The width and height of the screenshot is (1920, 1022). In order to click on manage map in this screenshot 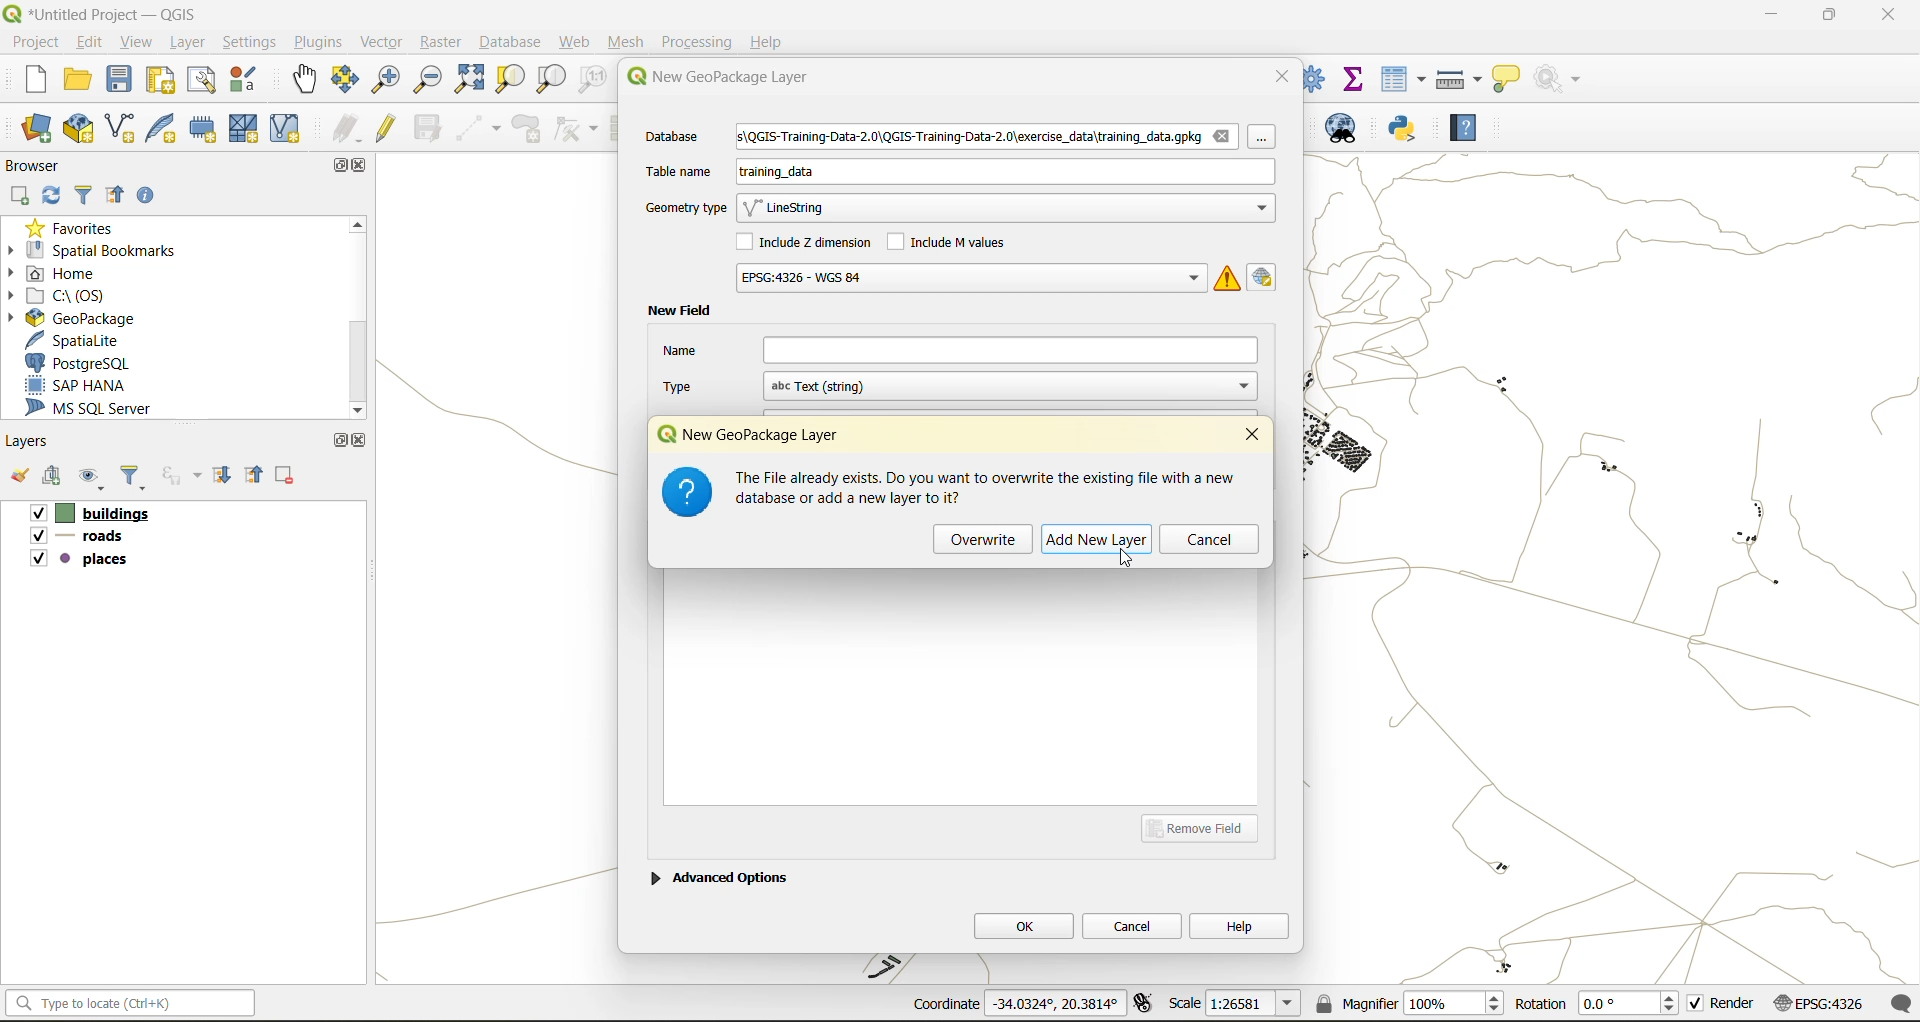, I will do `click(94, 480)`.